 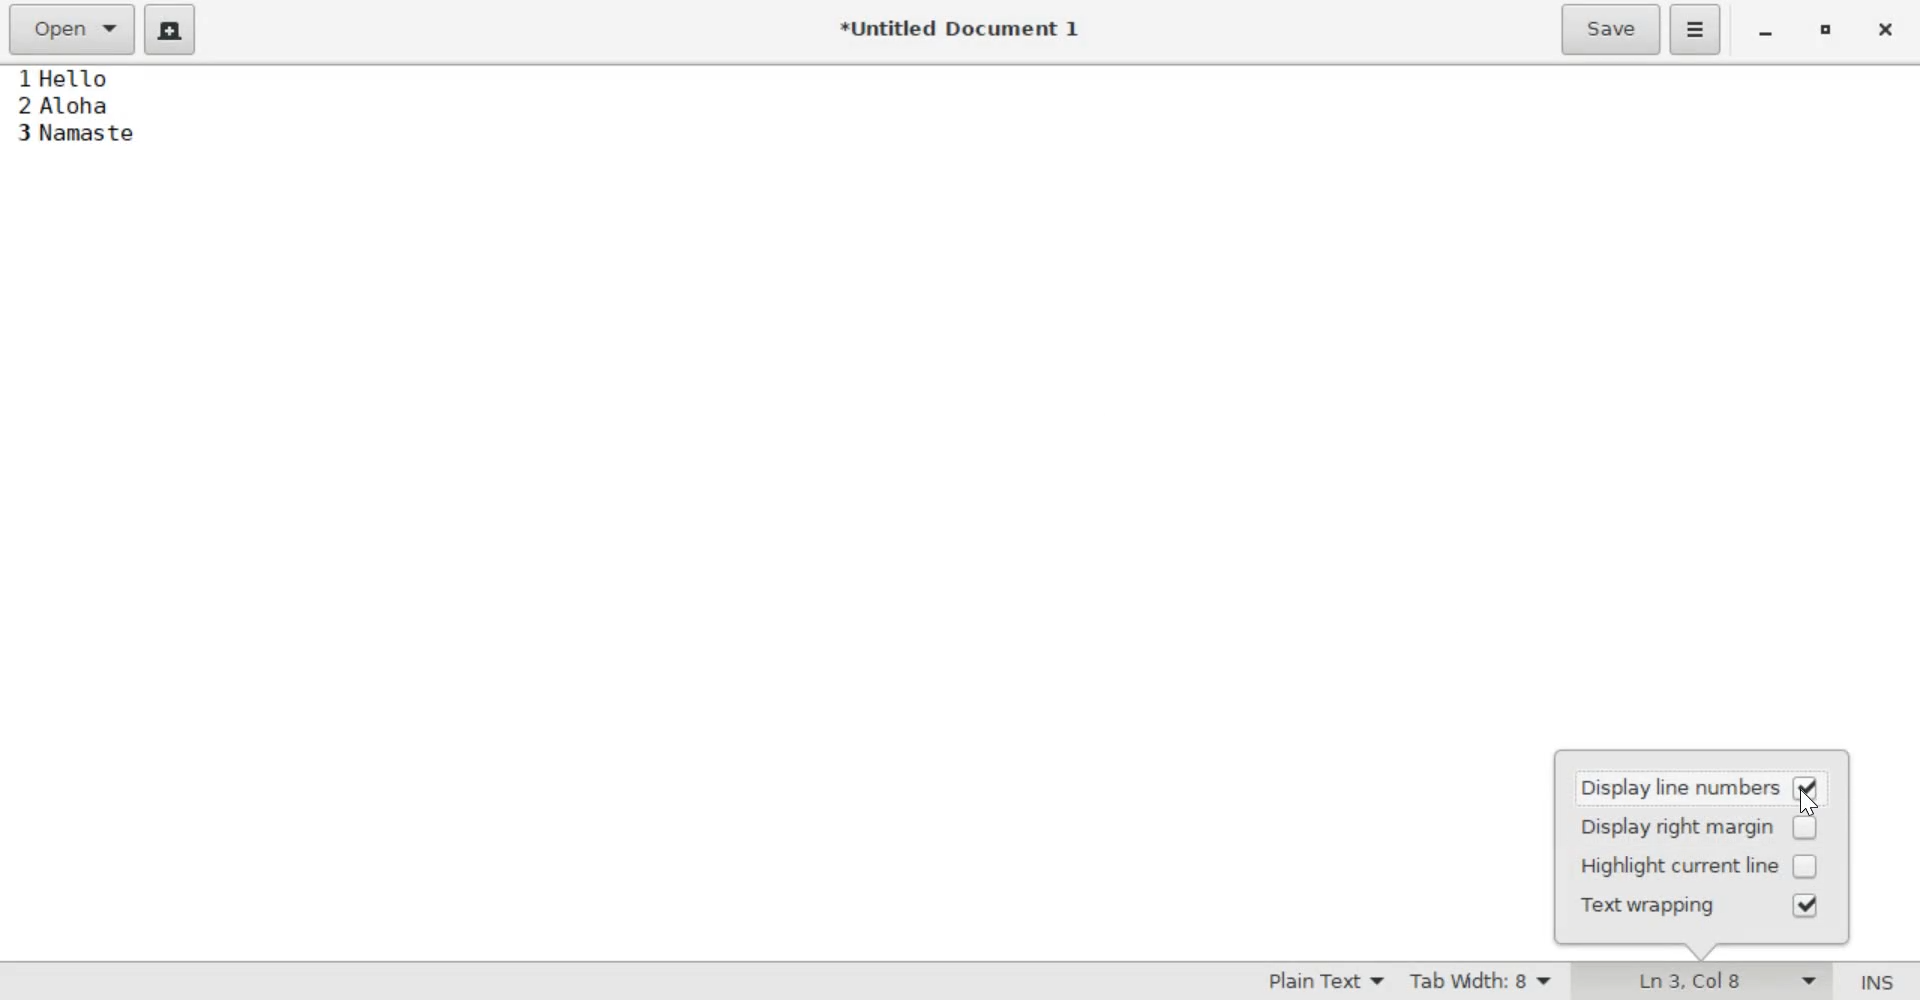 What do you see at coordinates (1698, 785) in the screenshot?
I see `display line numbers` at bounding box center [1698, 785].